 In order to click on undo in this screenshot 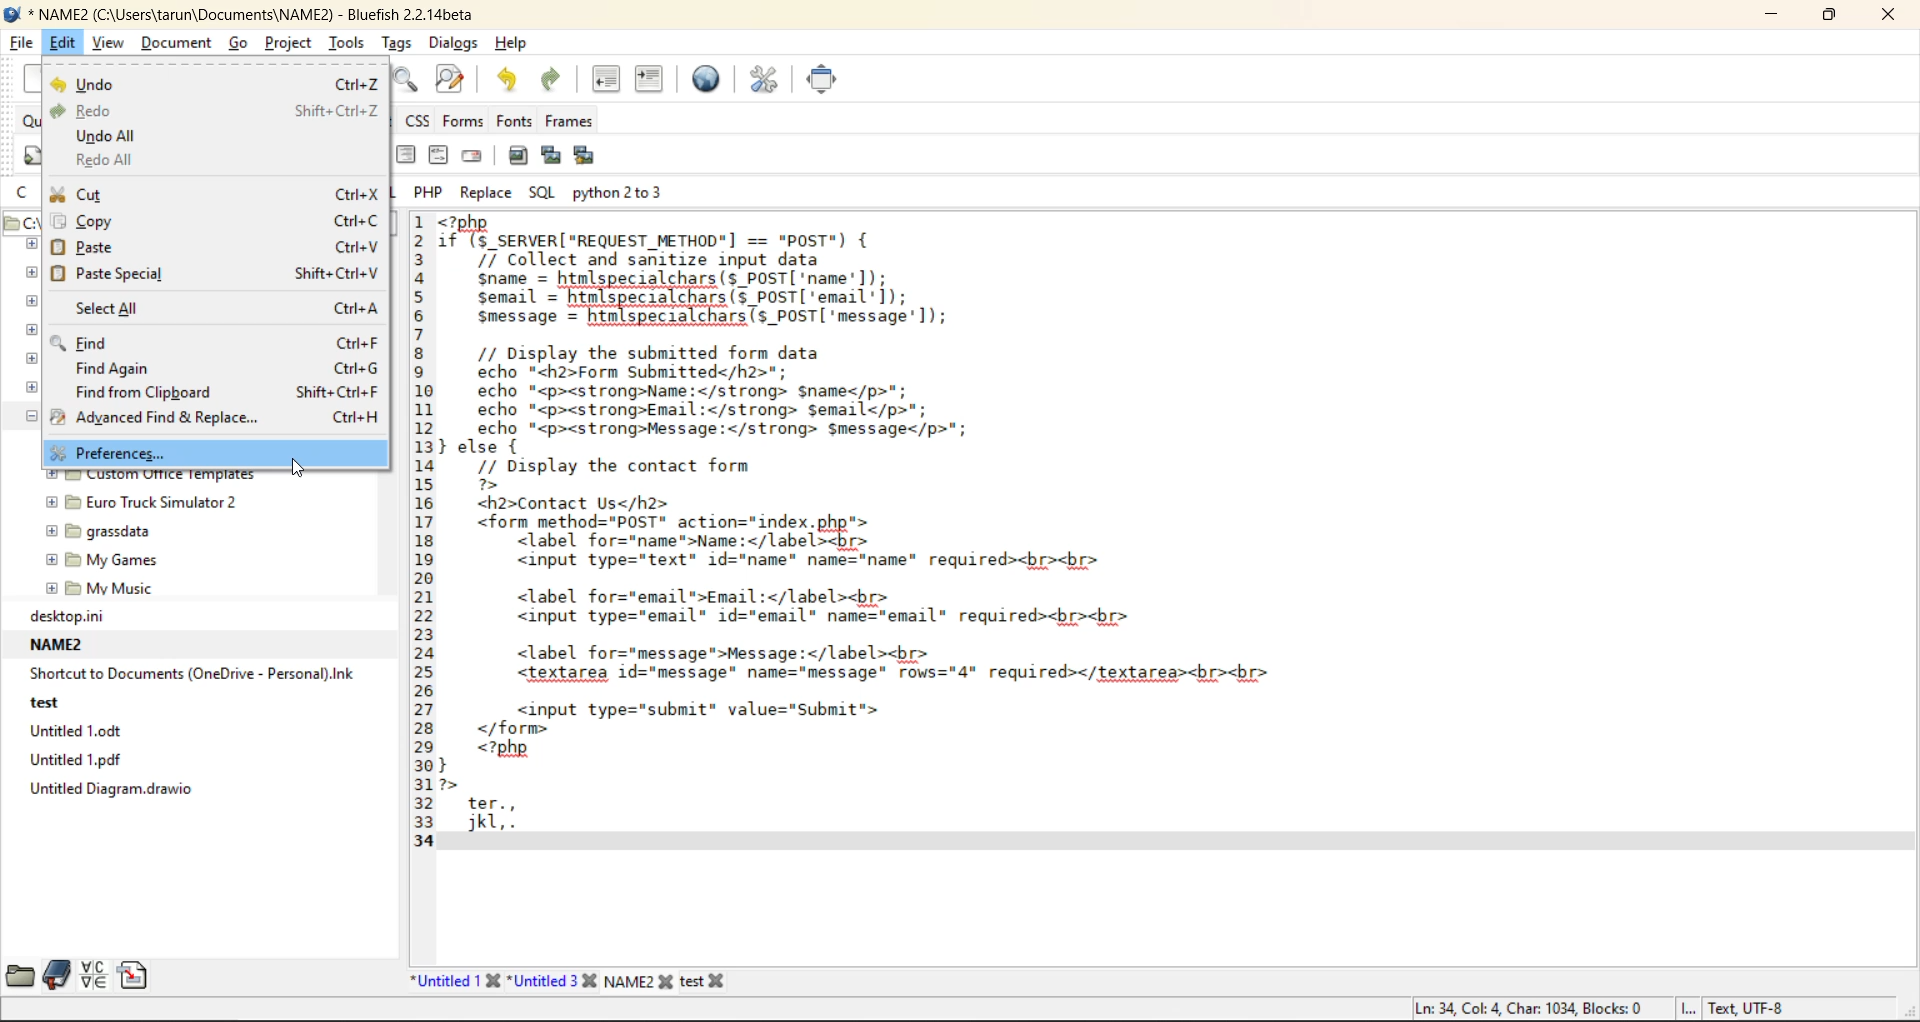, I will do `click(507, 77)`.